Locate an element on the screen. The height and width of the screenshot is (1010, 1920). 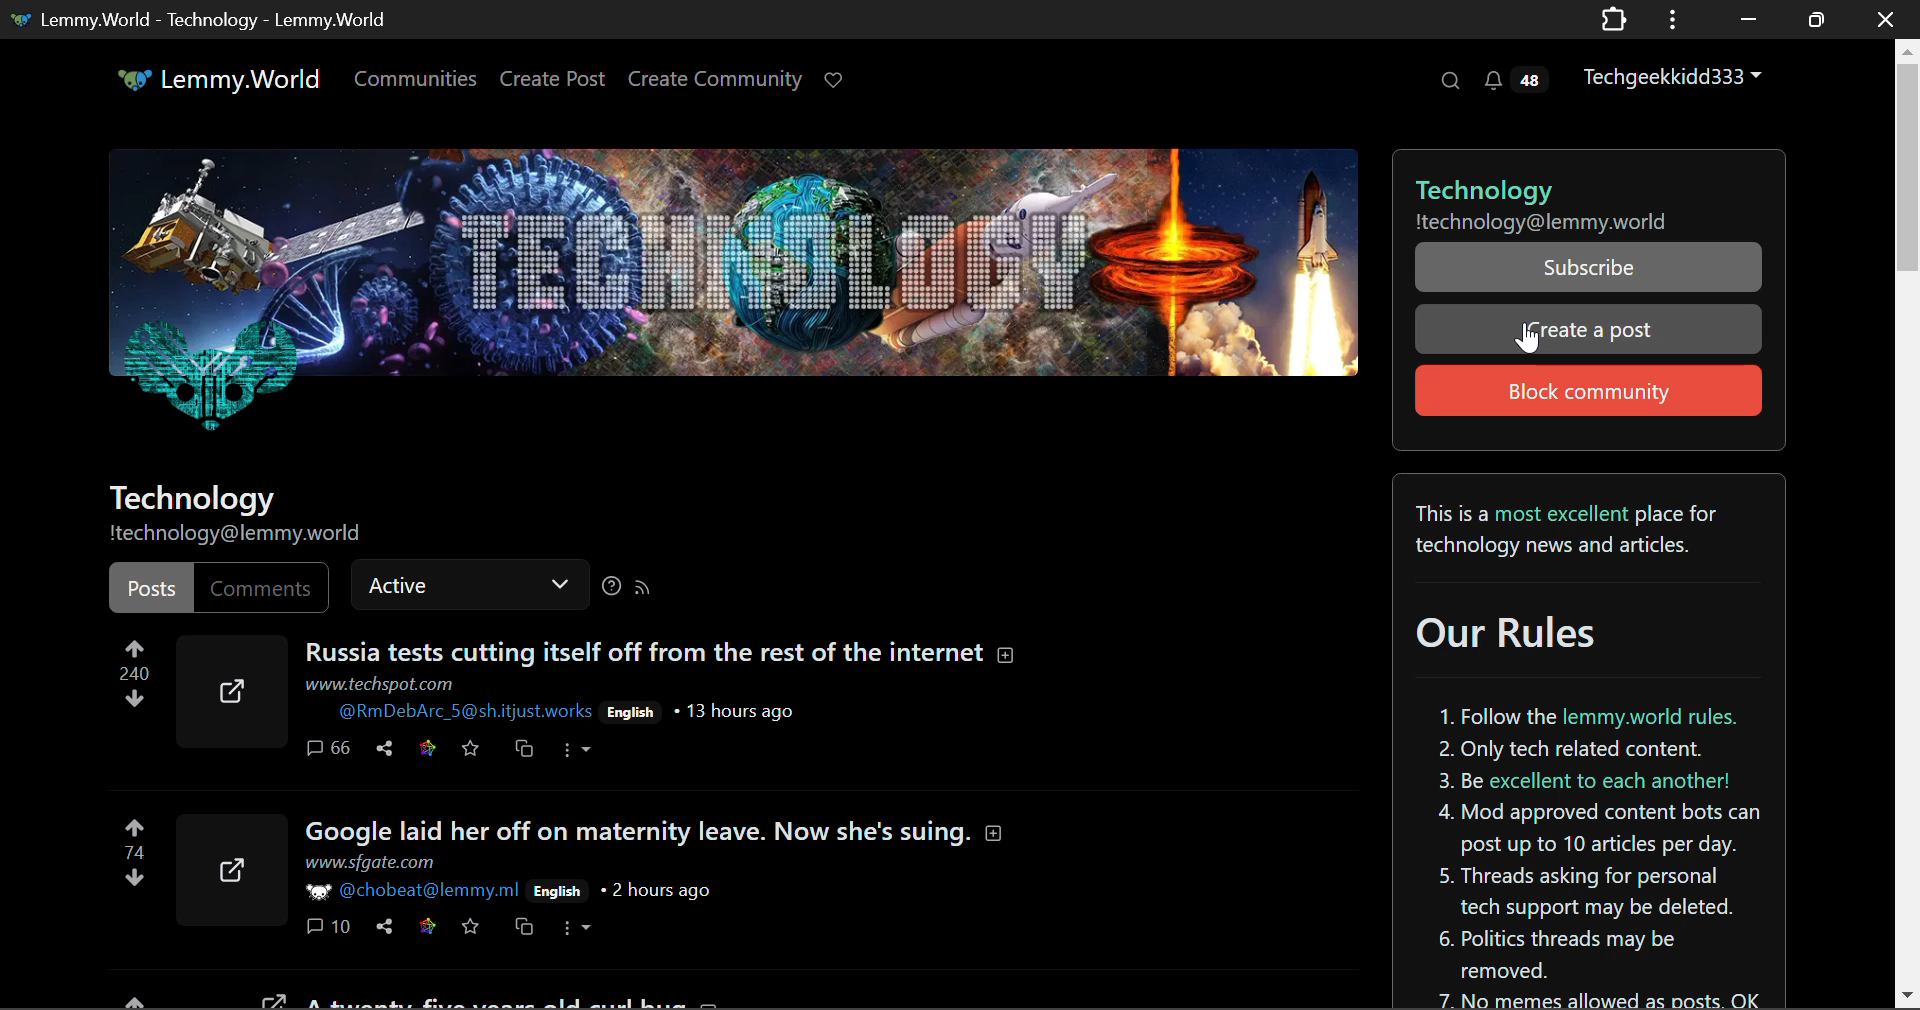
Minimize Window is located at coordinates (1819, 19).